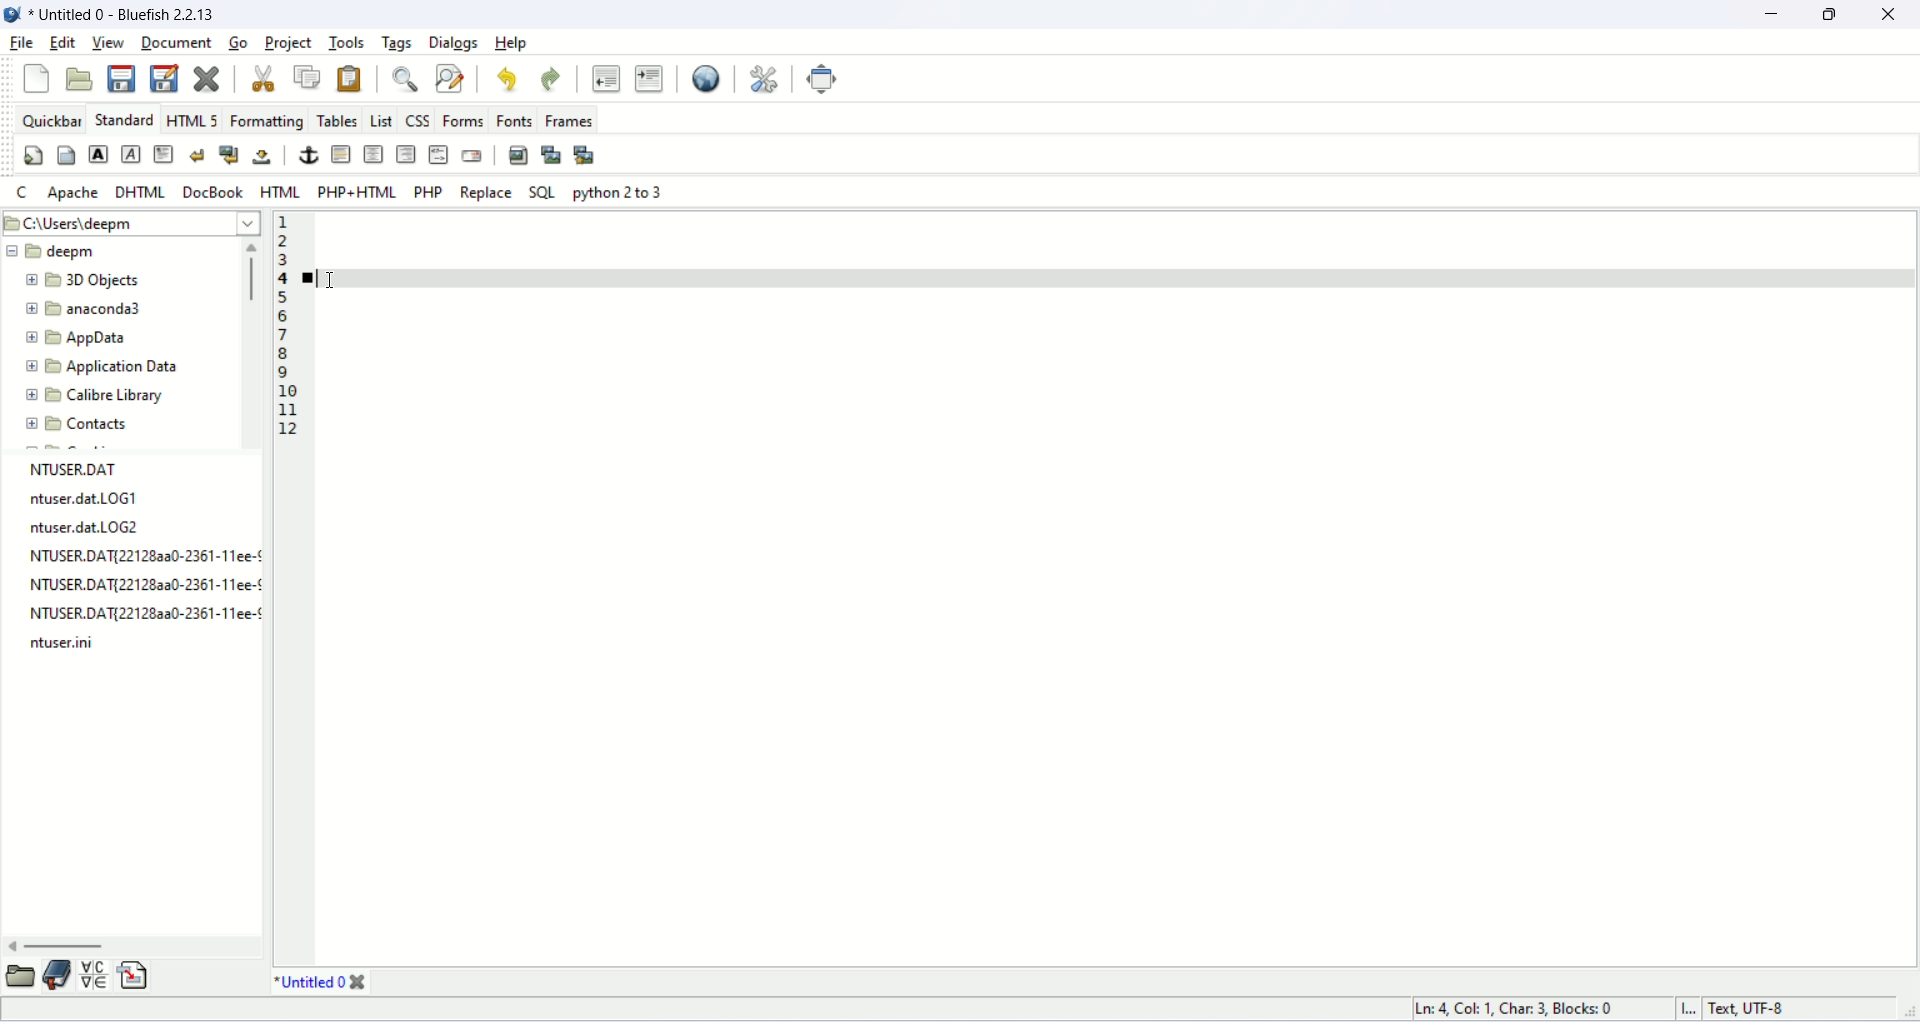 The height and width of the screenshot is (1022, 1920). What do you see at coordinates (109, 42) in the screenshot?
I see `view` at bounding box center [109, 42].